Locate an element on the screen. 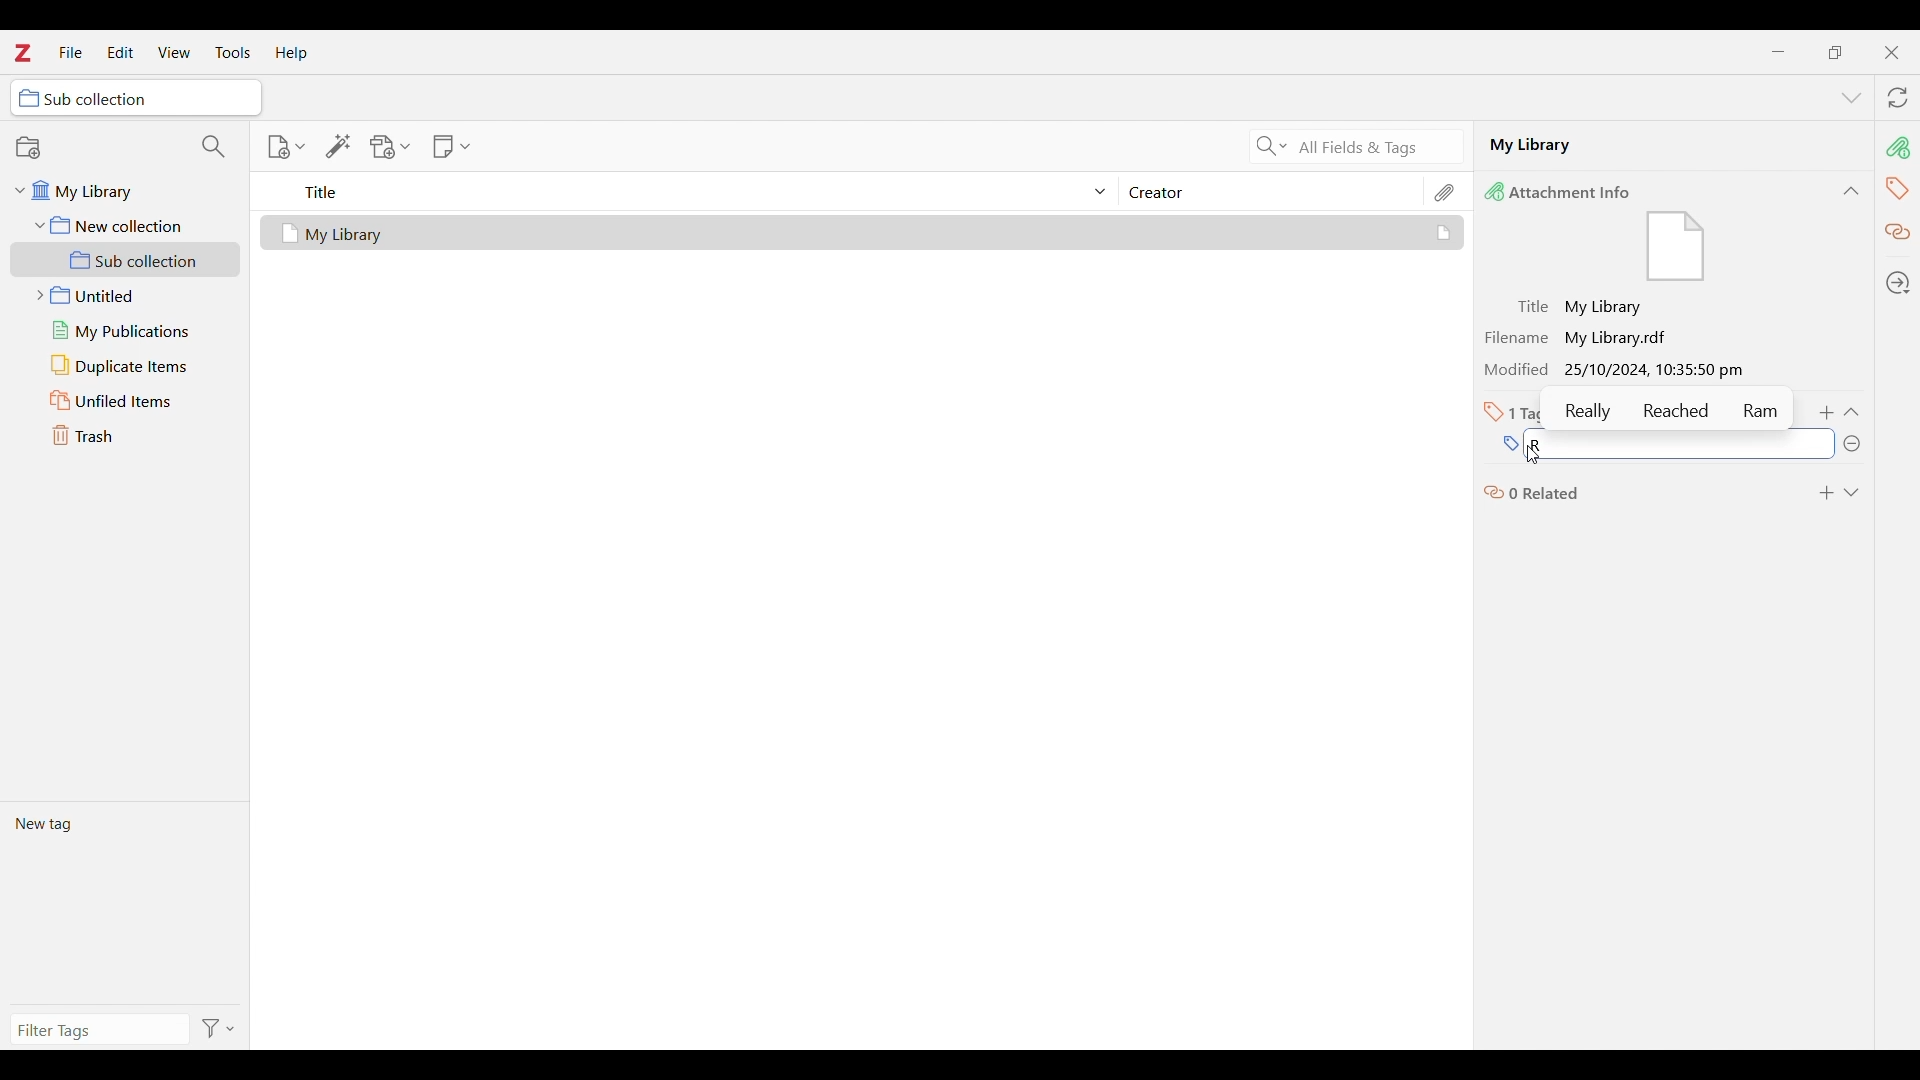 The image size is (1920, 1080). Add is located at coordinates (1828, 413).